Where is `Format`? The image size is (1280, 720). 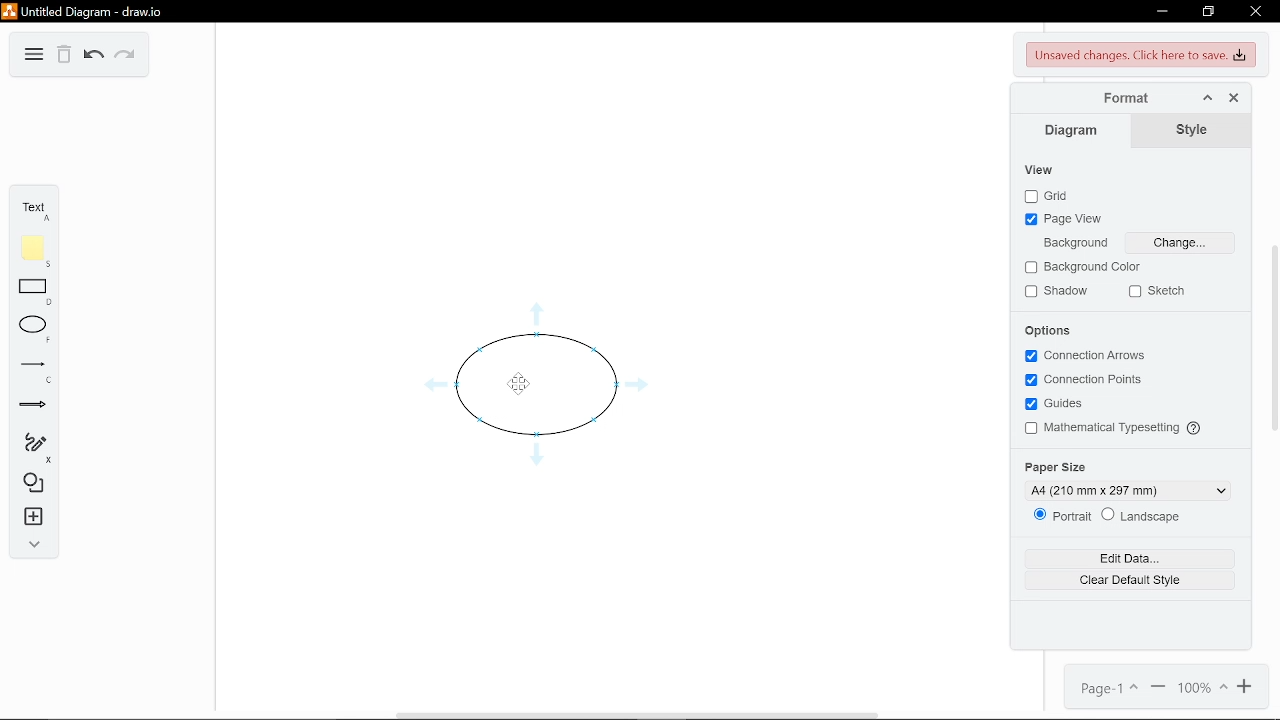 Format is located at coordinates (1100, 95).